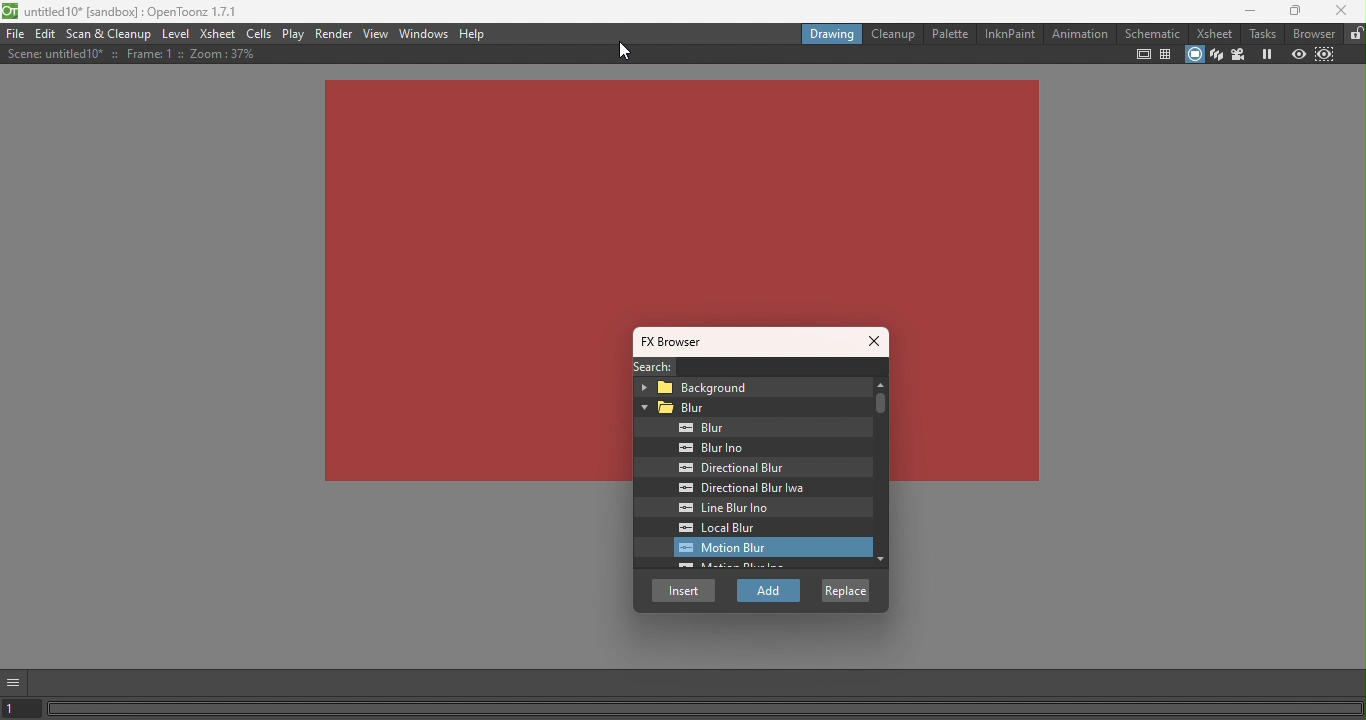  What do you see at coordinates (1217, 53) in the screenshot?
I see `3D view` at bounding box center [1217, 53].